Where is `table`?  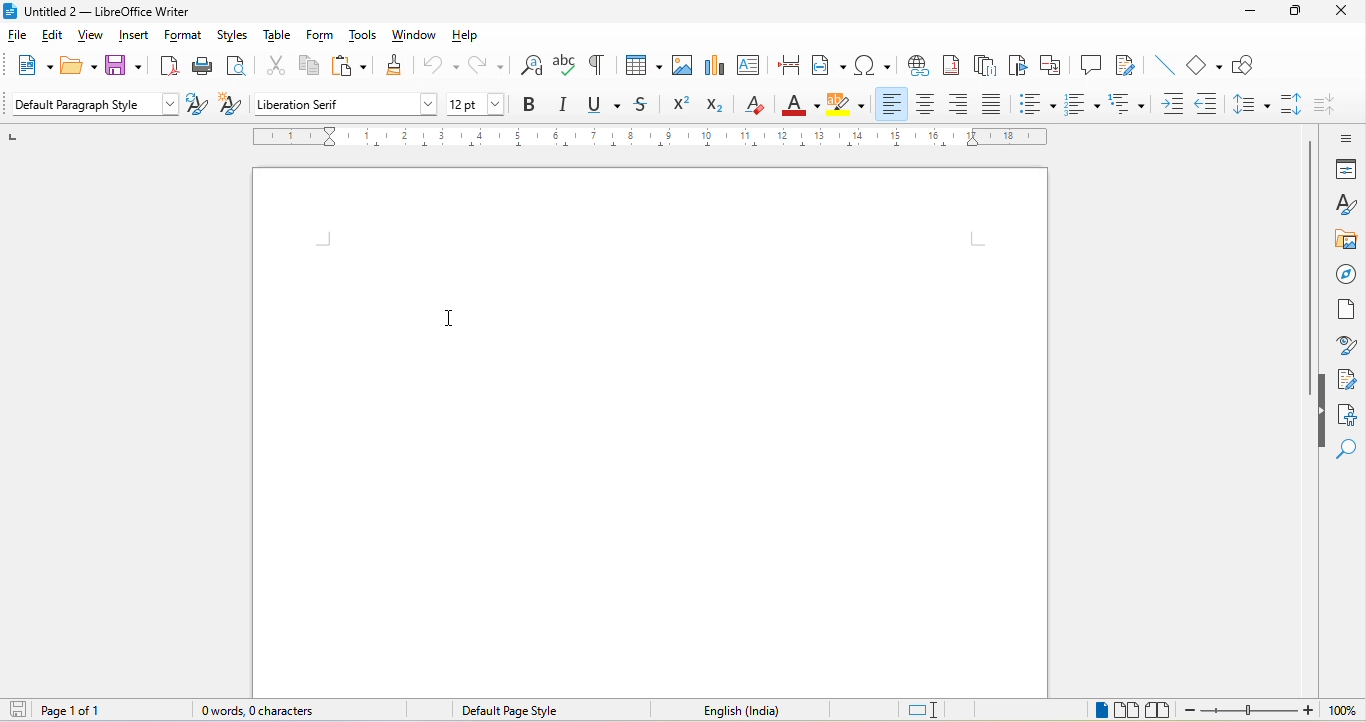 table is located at coordinates (280, 37).